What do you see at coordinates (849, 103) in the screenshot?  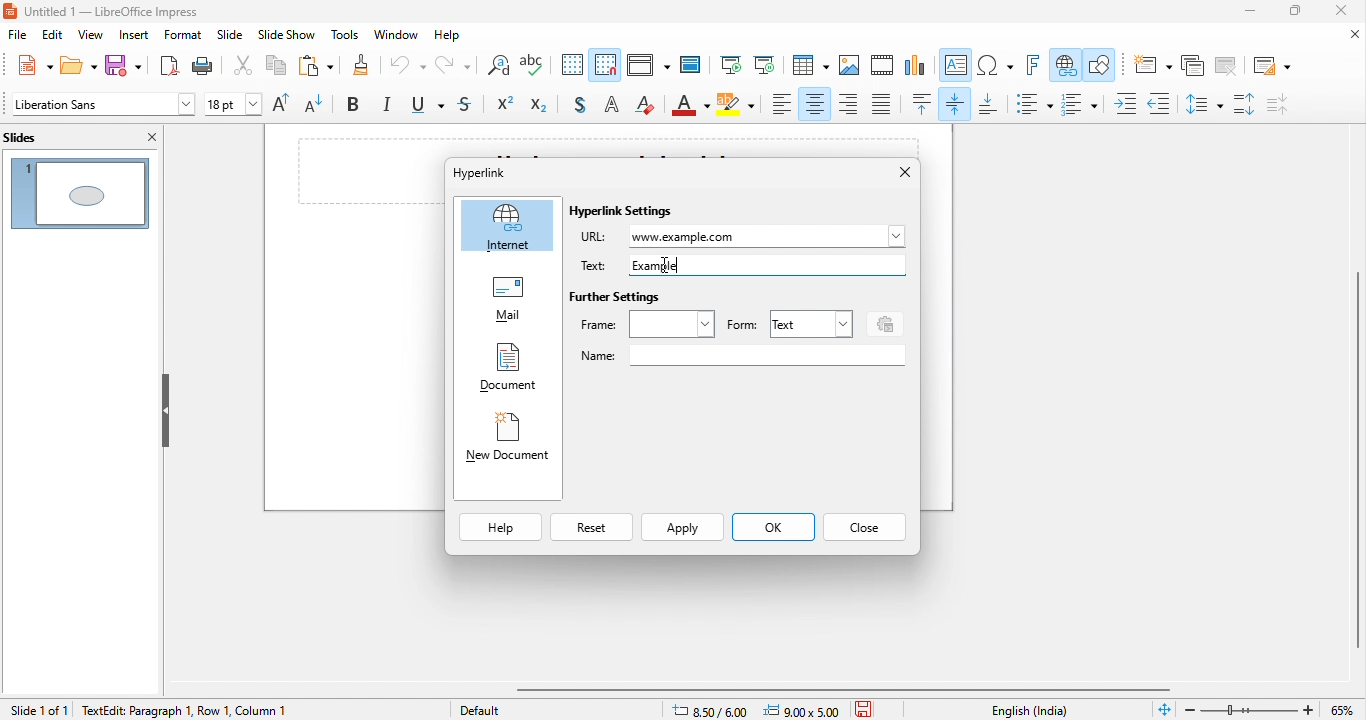 I see `align right` at bounding box center [849, 103].